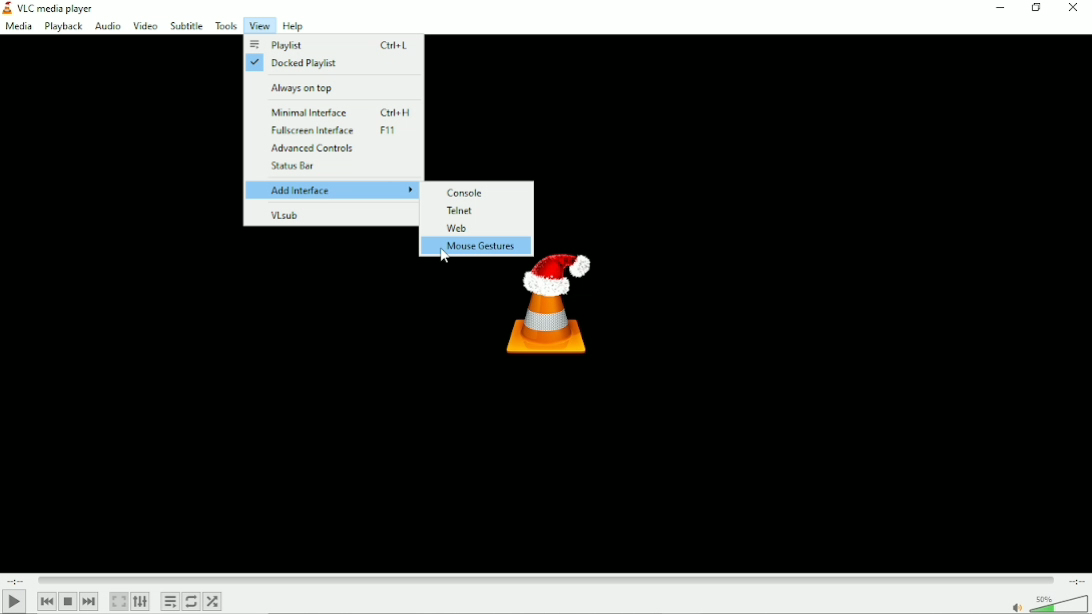 The height and width of the screenshot is (614, 1092). I want to click on Minimal interface, so click(332, 112).